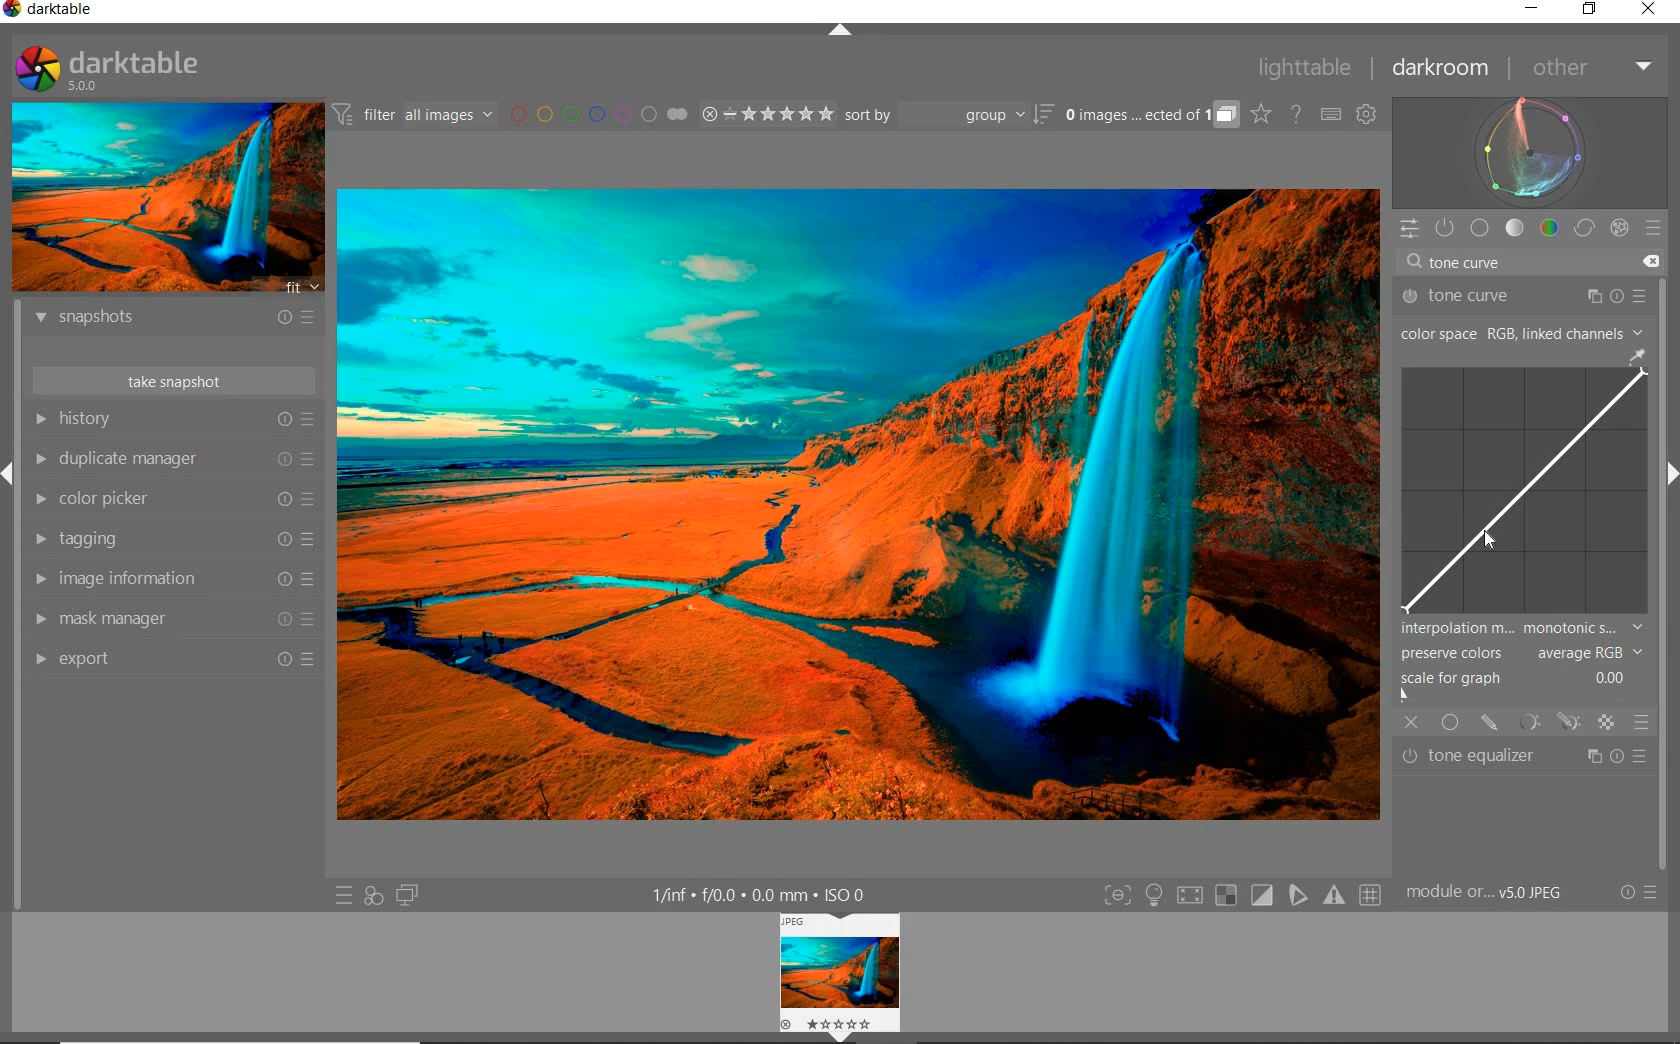  I want to click on lighttable, so click(1310, 68).